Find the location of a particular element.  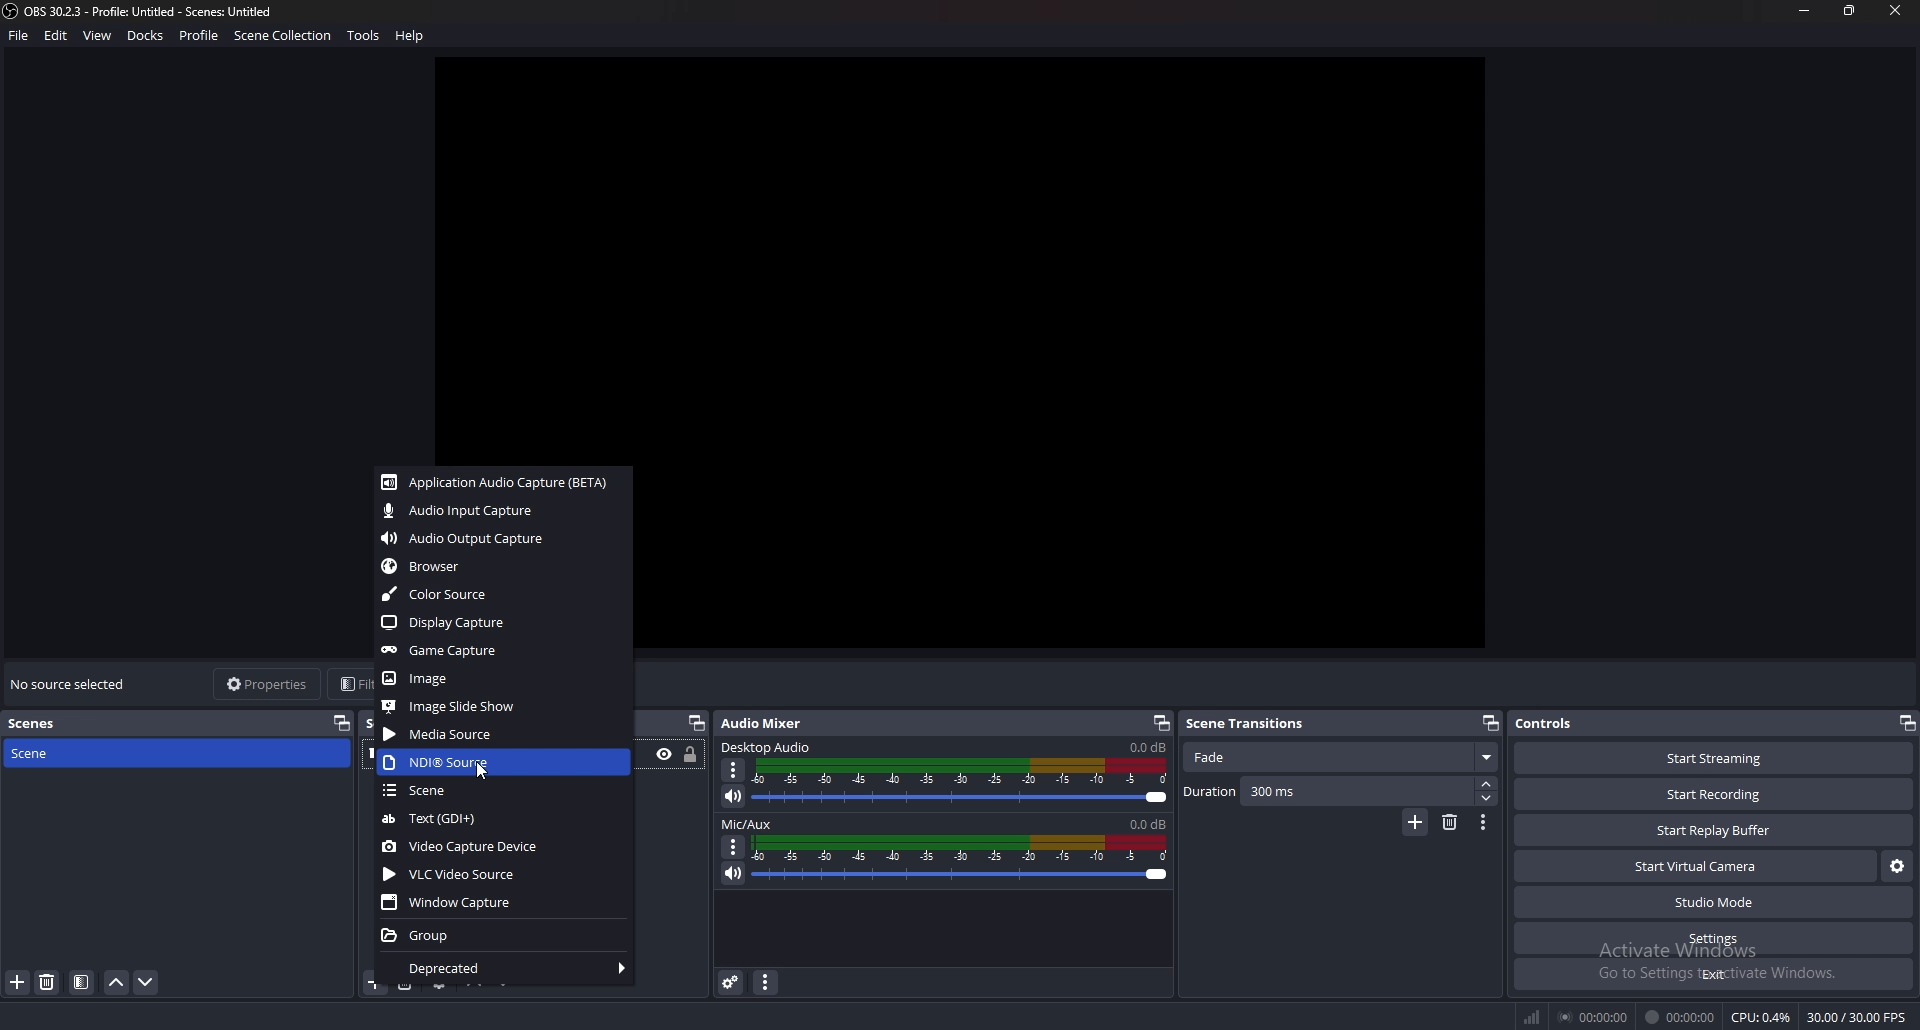

move scene down is located at coordinates (145, 982).